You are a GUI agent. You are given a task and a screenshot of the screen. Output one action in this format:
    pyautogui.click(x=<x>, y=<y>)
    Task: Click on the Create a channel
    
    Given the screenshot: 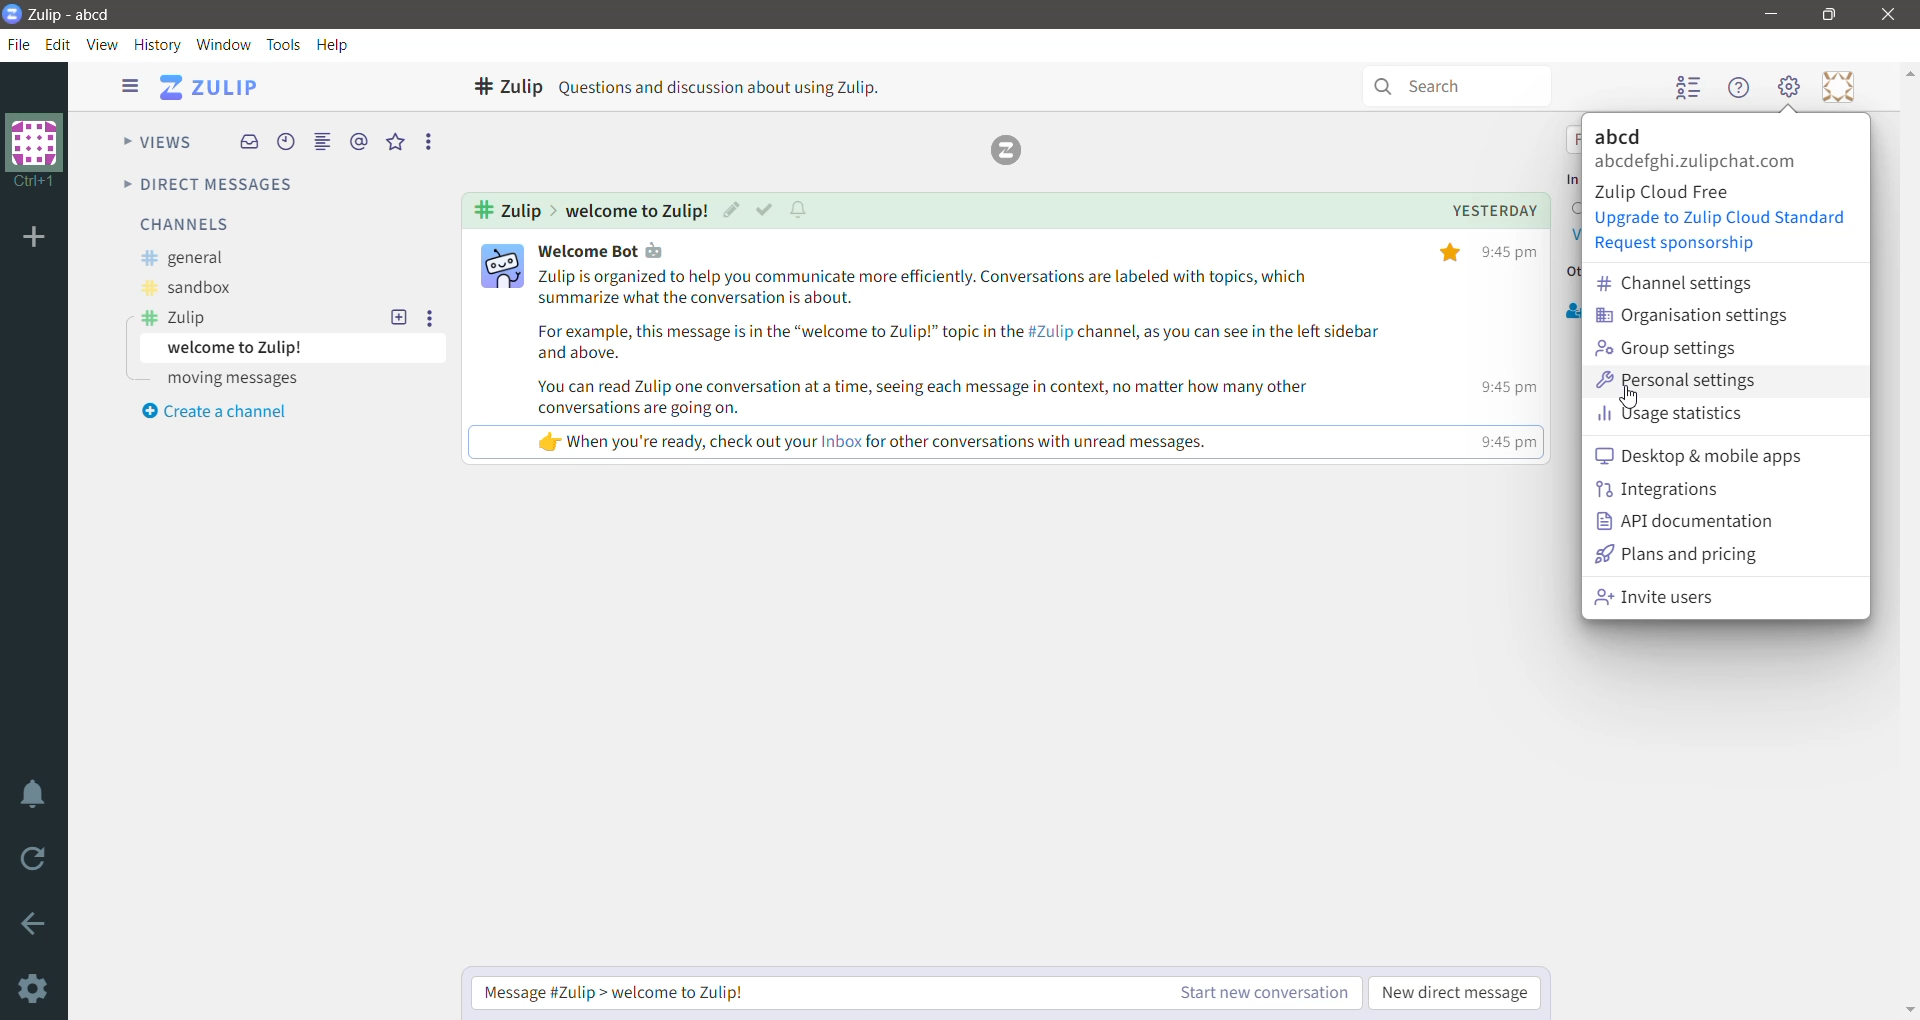 What is the action you would take?
    pyautogui.click(x=212, y=414)
    